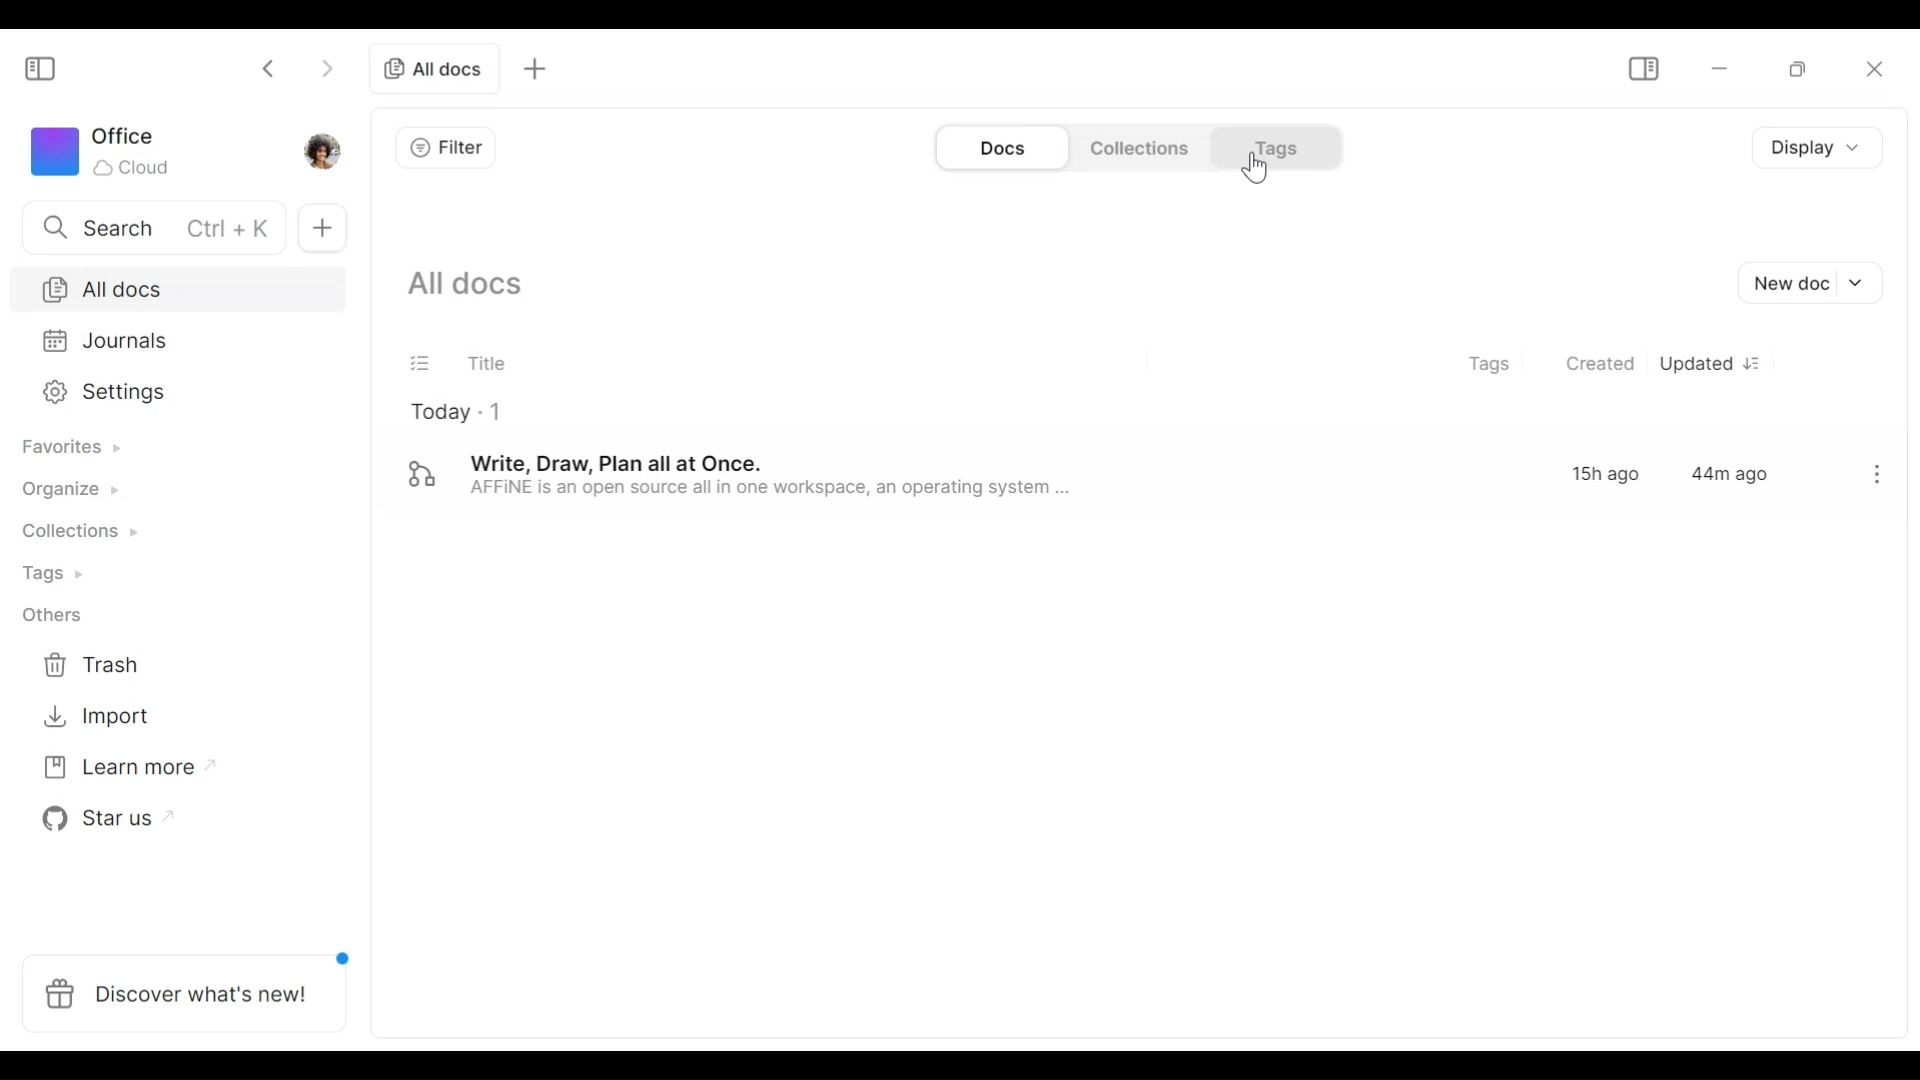  I want to click on Edgeless mode, so click(416, 474).